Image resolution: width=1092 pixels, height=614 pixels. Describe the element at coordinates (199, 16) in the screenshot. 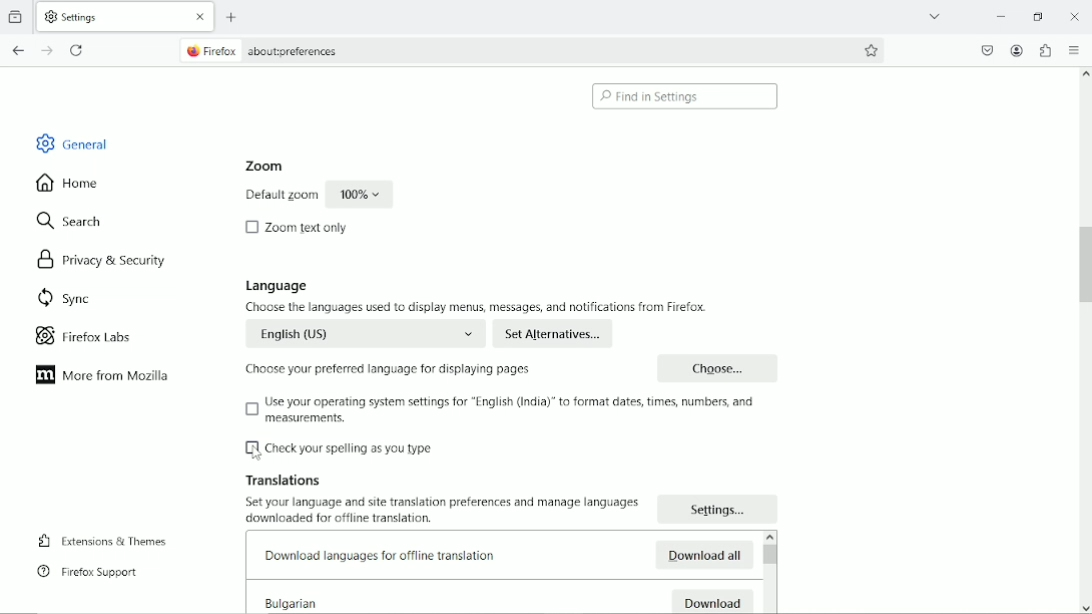

I see `close` at that location.